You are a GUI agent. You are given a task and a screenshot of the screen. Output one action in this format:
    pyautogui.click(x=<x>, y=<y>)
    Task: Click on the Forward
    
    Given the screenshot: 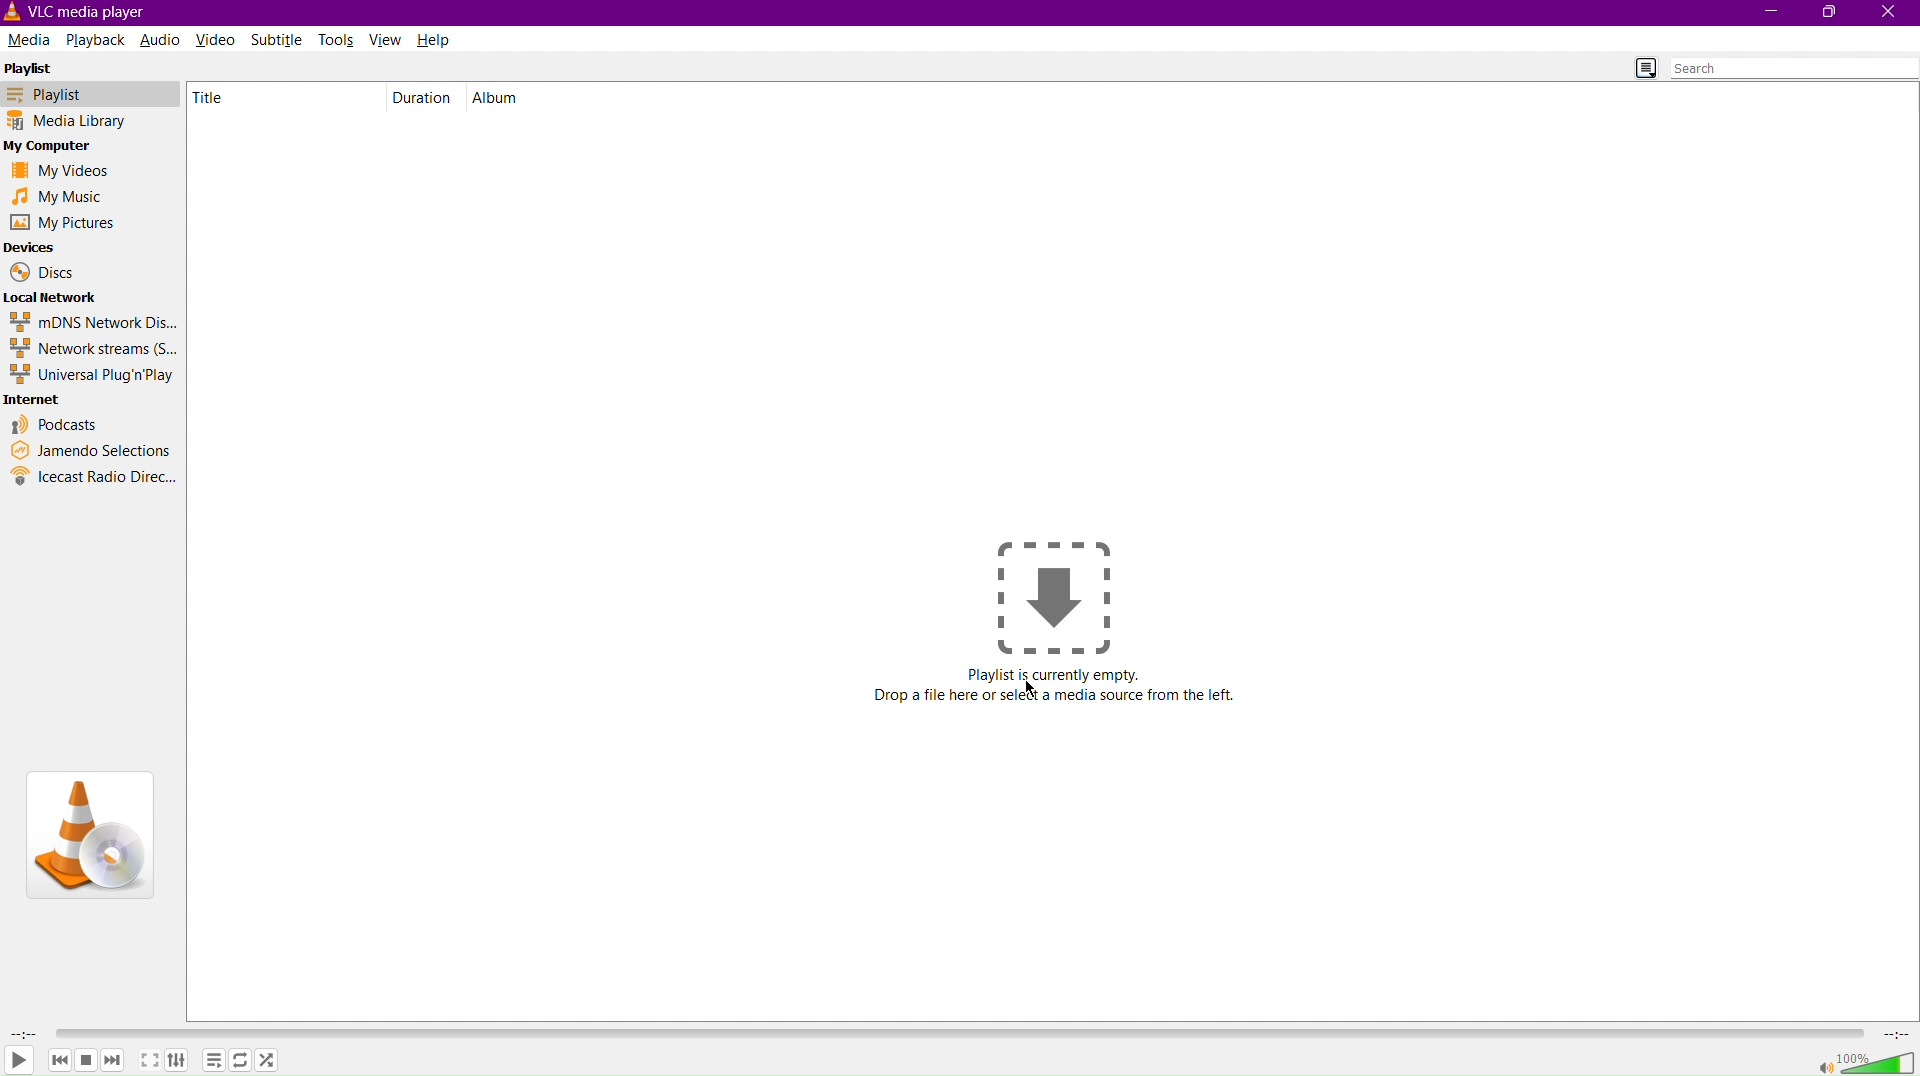 What is the action you would take?
    pyautogui.click(x=115, y=1059)
    